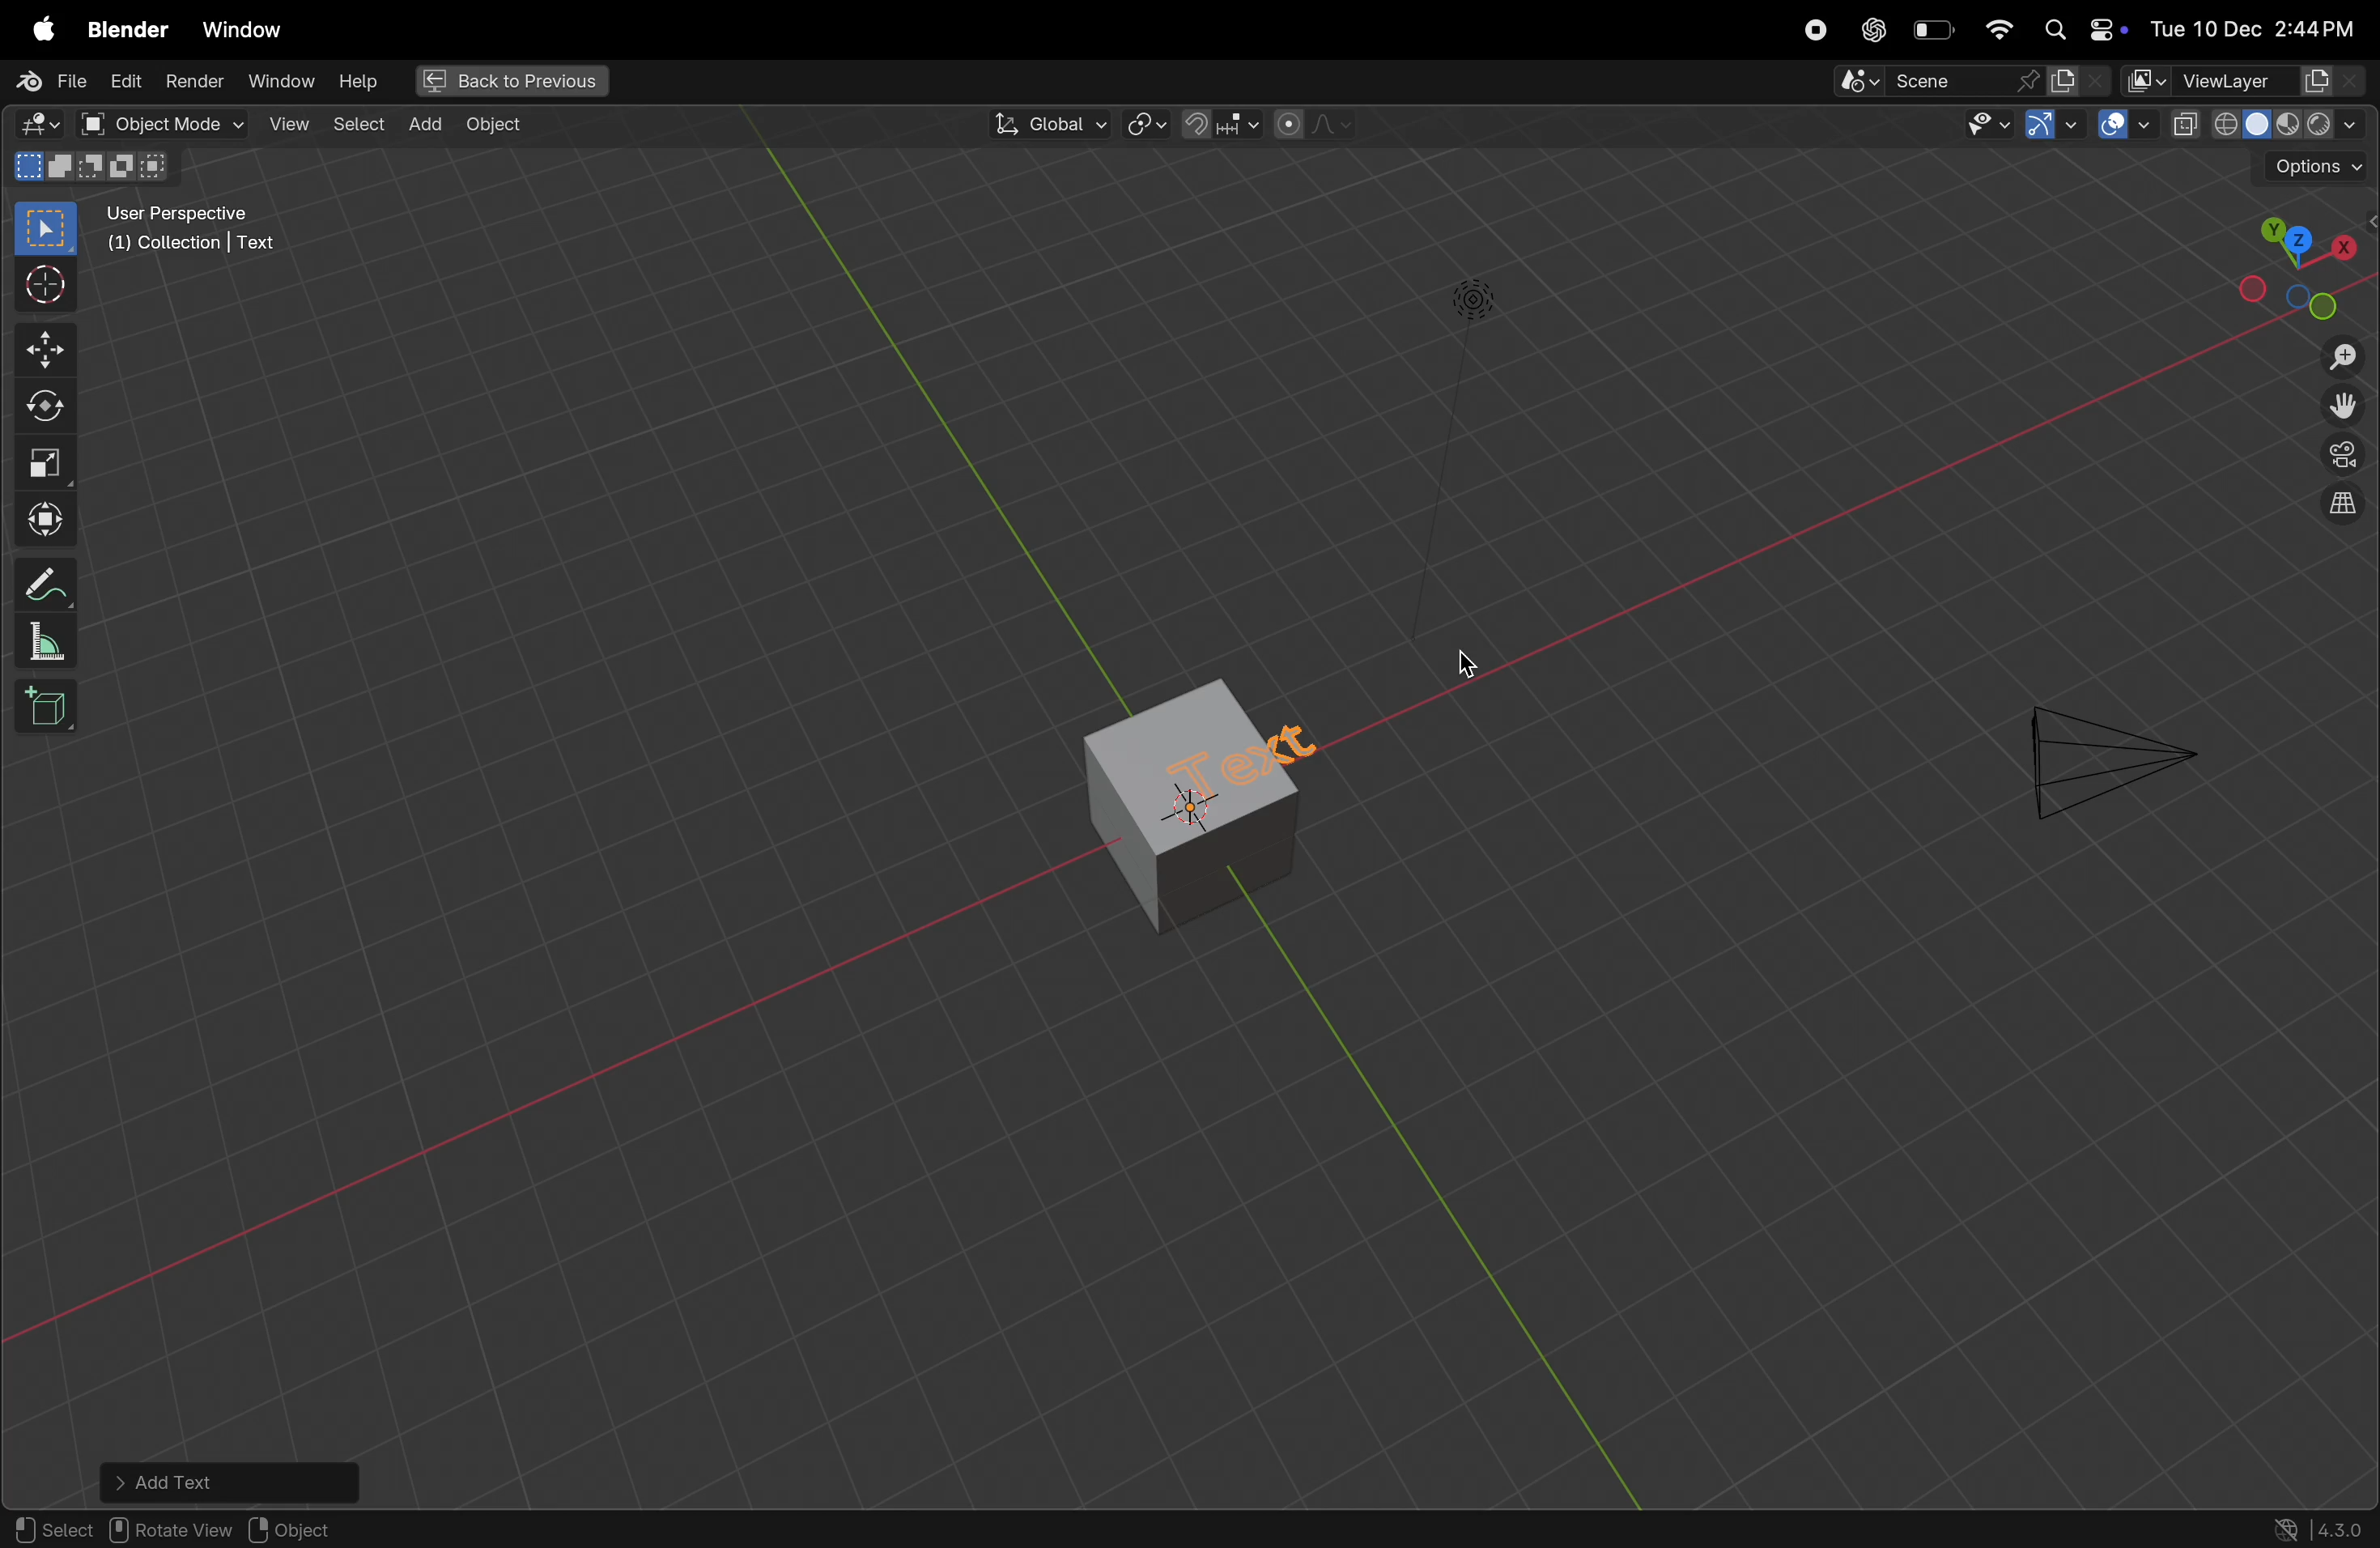 The width and height of the screenshot is (2380, 1548). Describe the element at coordinates (2249, 82) in the screenshot. I see `View layer` at that location.